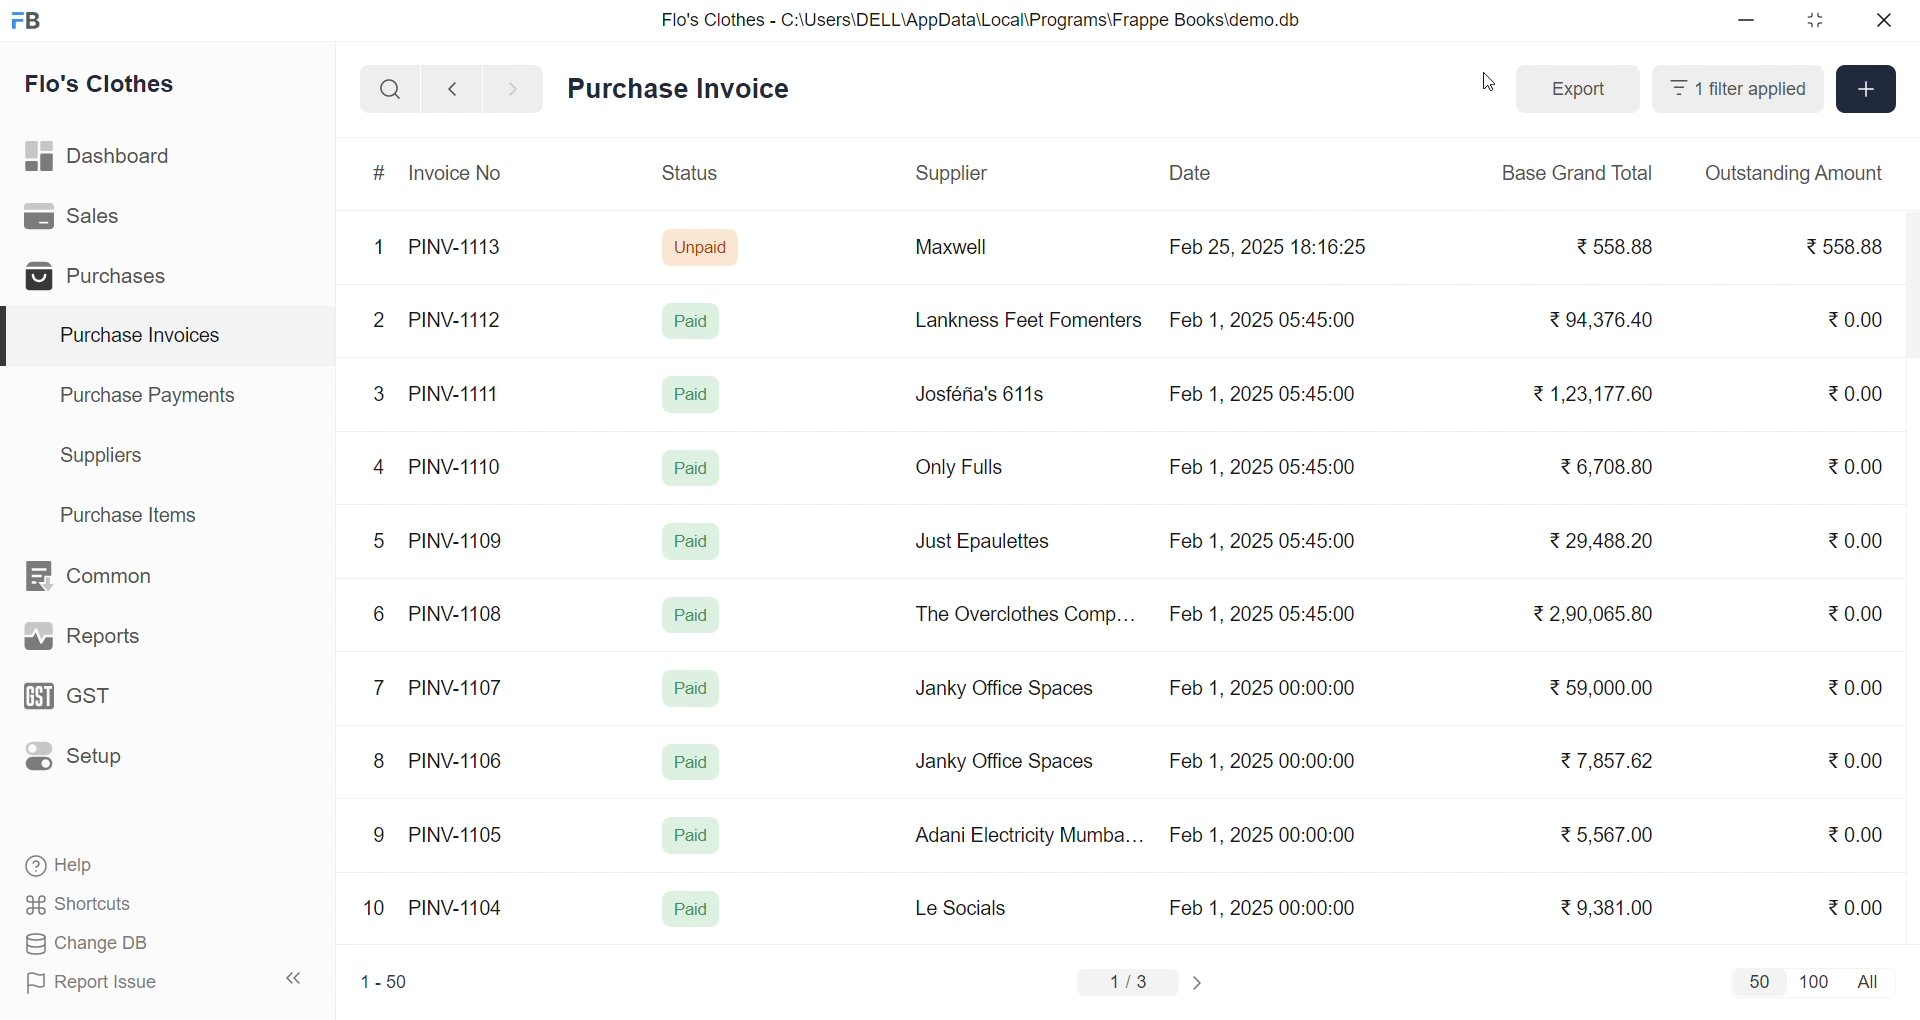 The width and height of the screenshot is (1920, 1020). What do you see at coordinates (515, 87) in the screenshot?
I see `navigate forward` at bounding box center [515, 87].